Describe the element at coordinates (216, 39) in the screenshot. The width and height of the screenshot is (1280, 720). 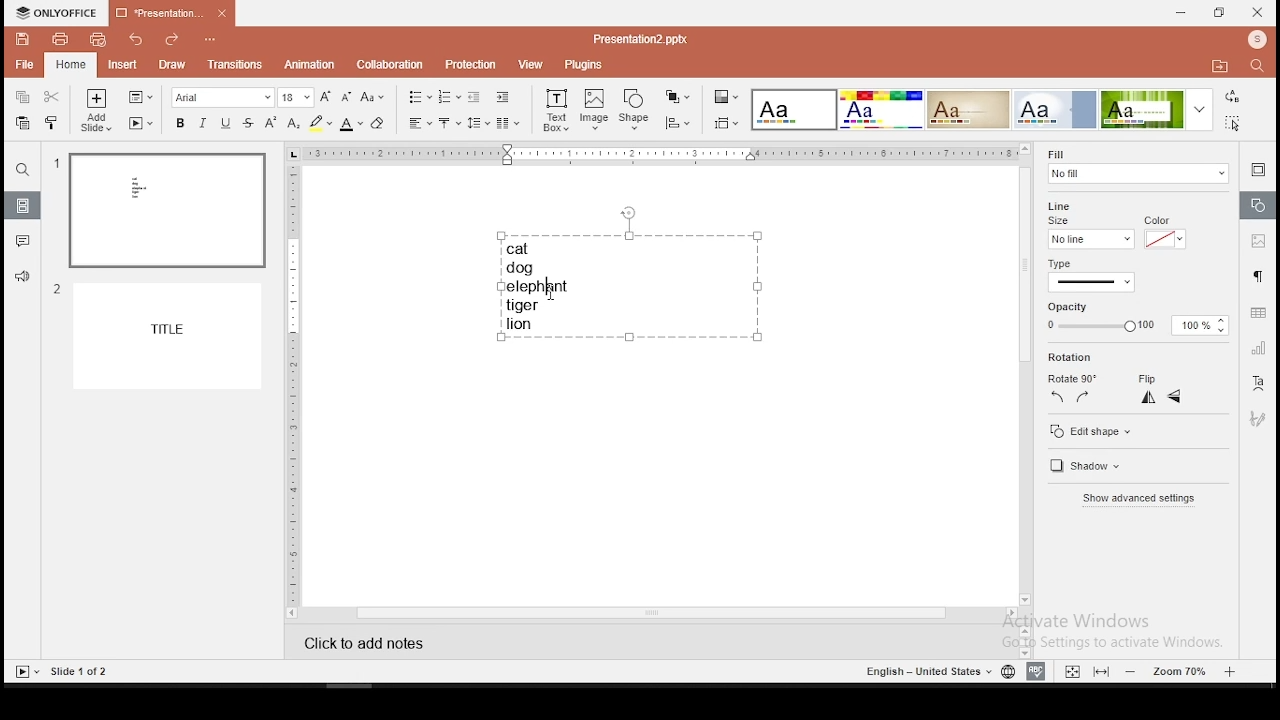
I see `customize quick access toolbar` at that location.